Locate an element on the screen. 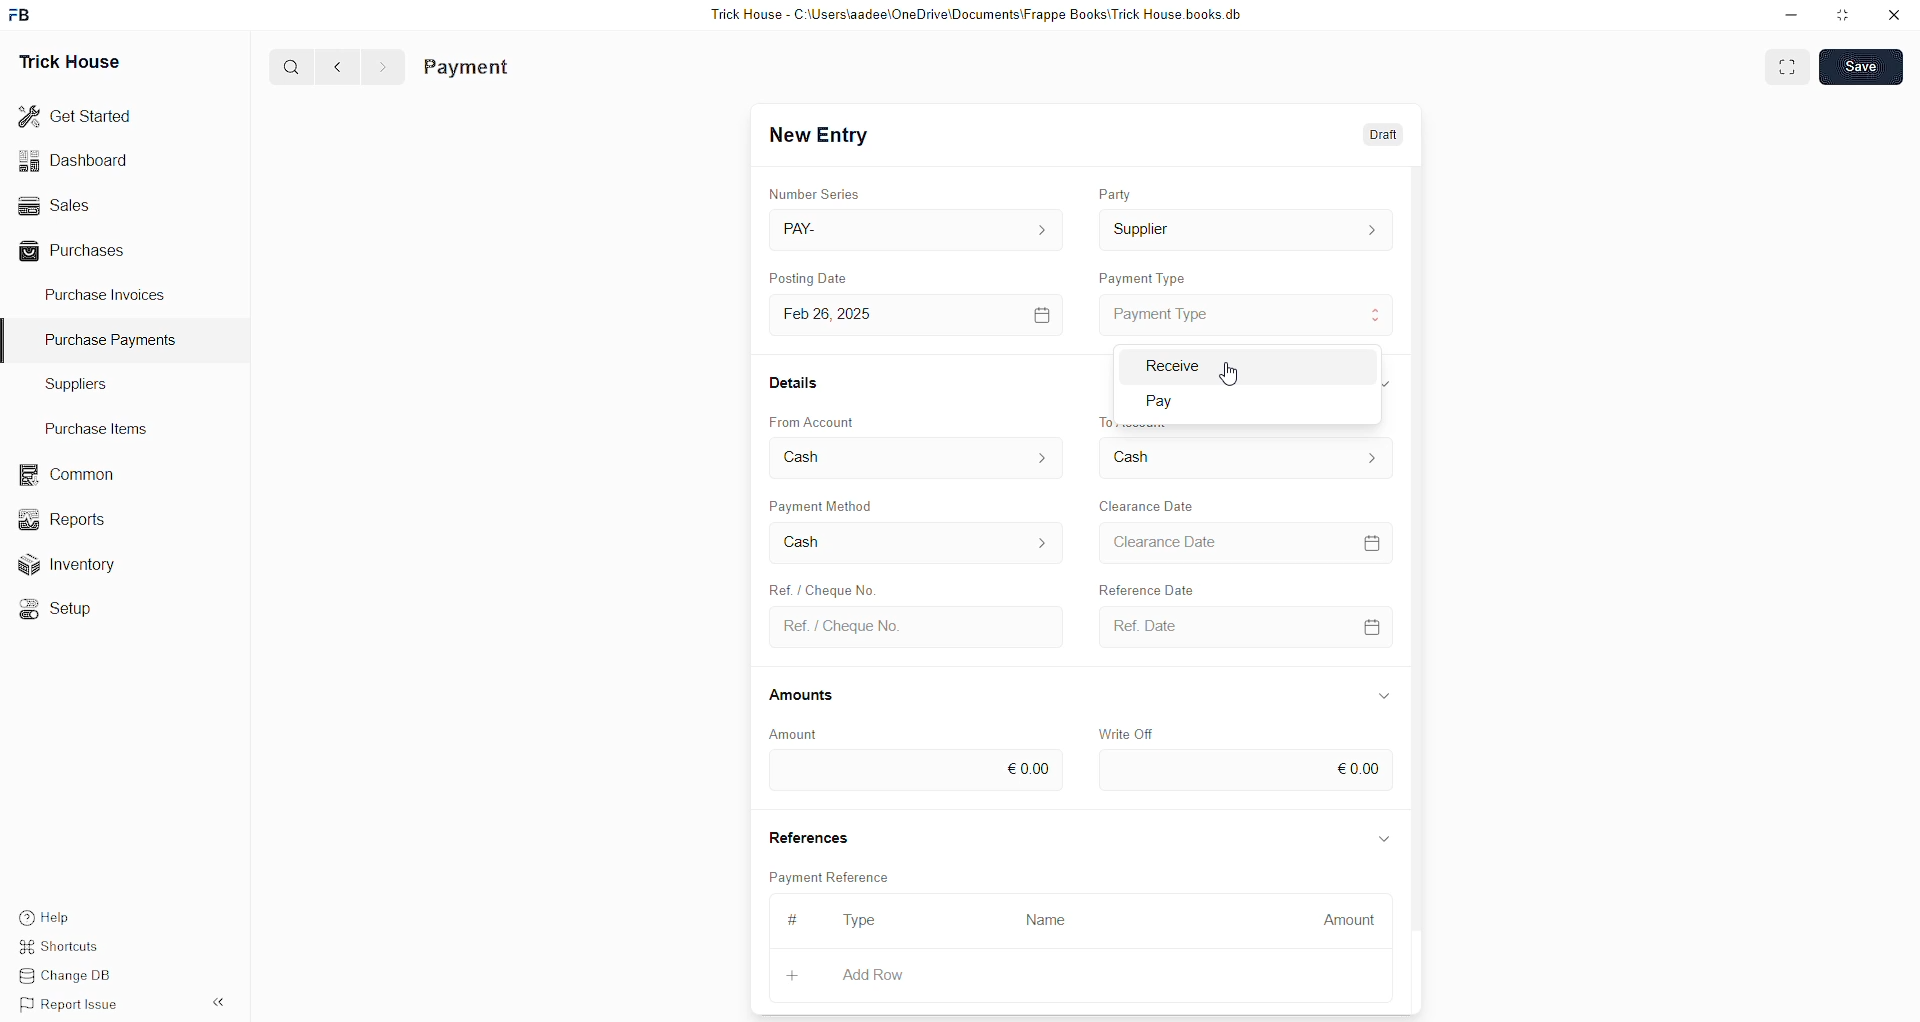 The image size is (1920, 1022). Payment is located at coordinates (470, 66).